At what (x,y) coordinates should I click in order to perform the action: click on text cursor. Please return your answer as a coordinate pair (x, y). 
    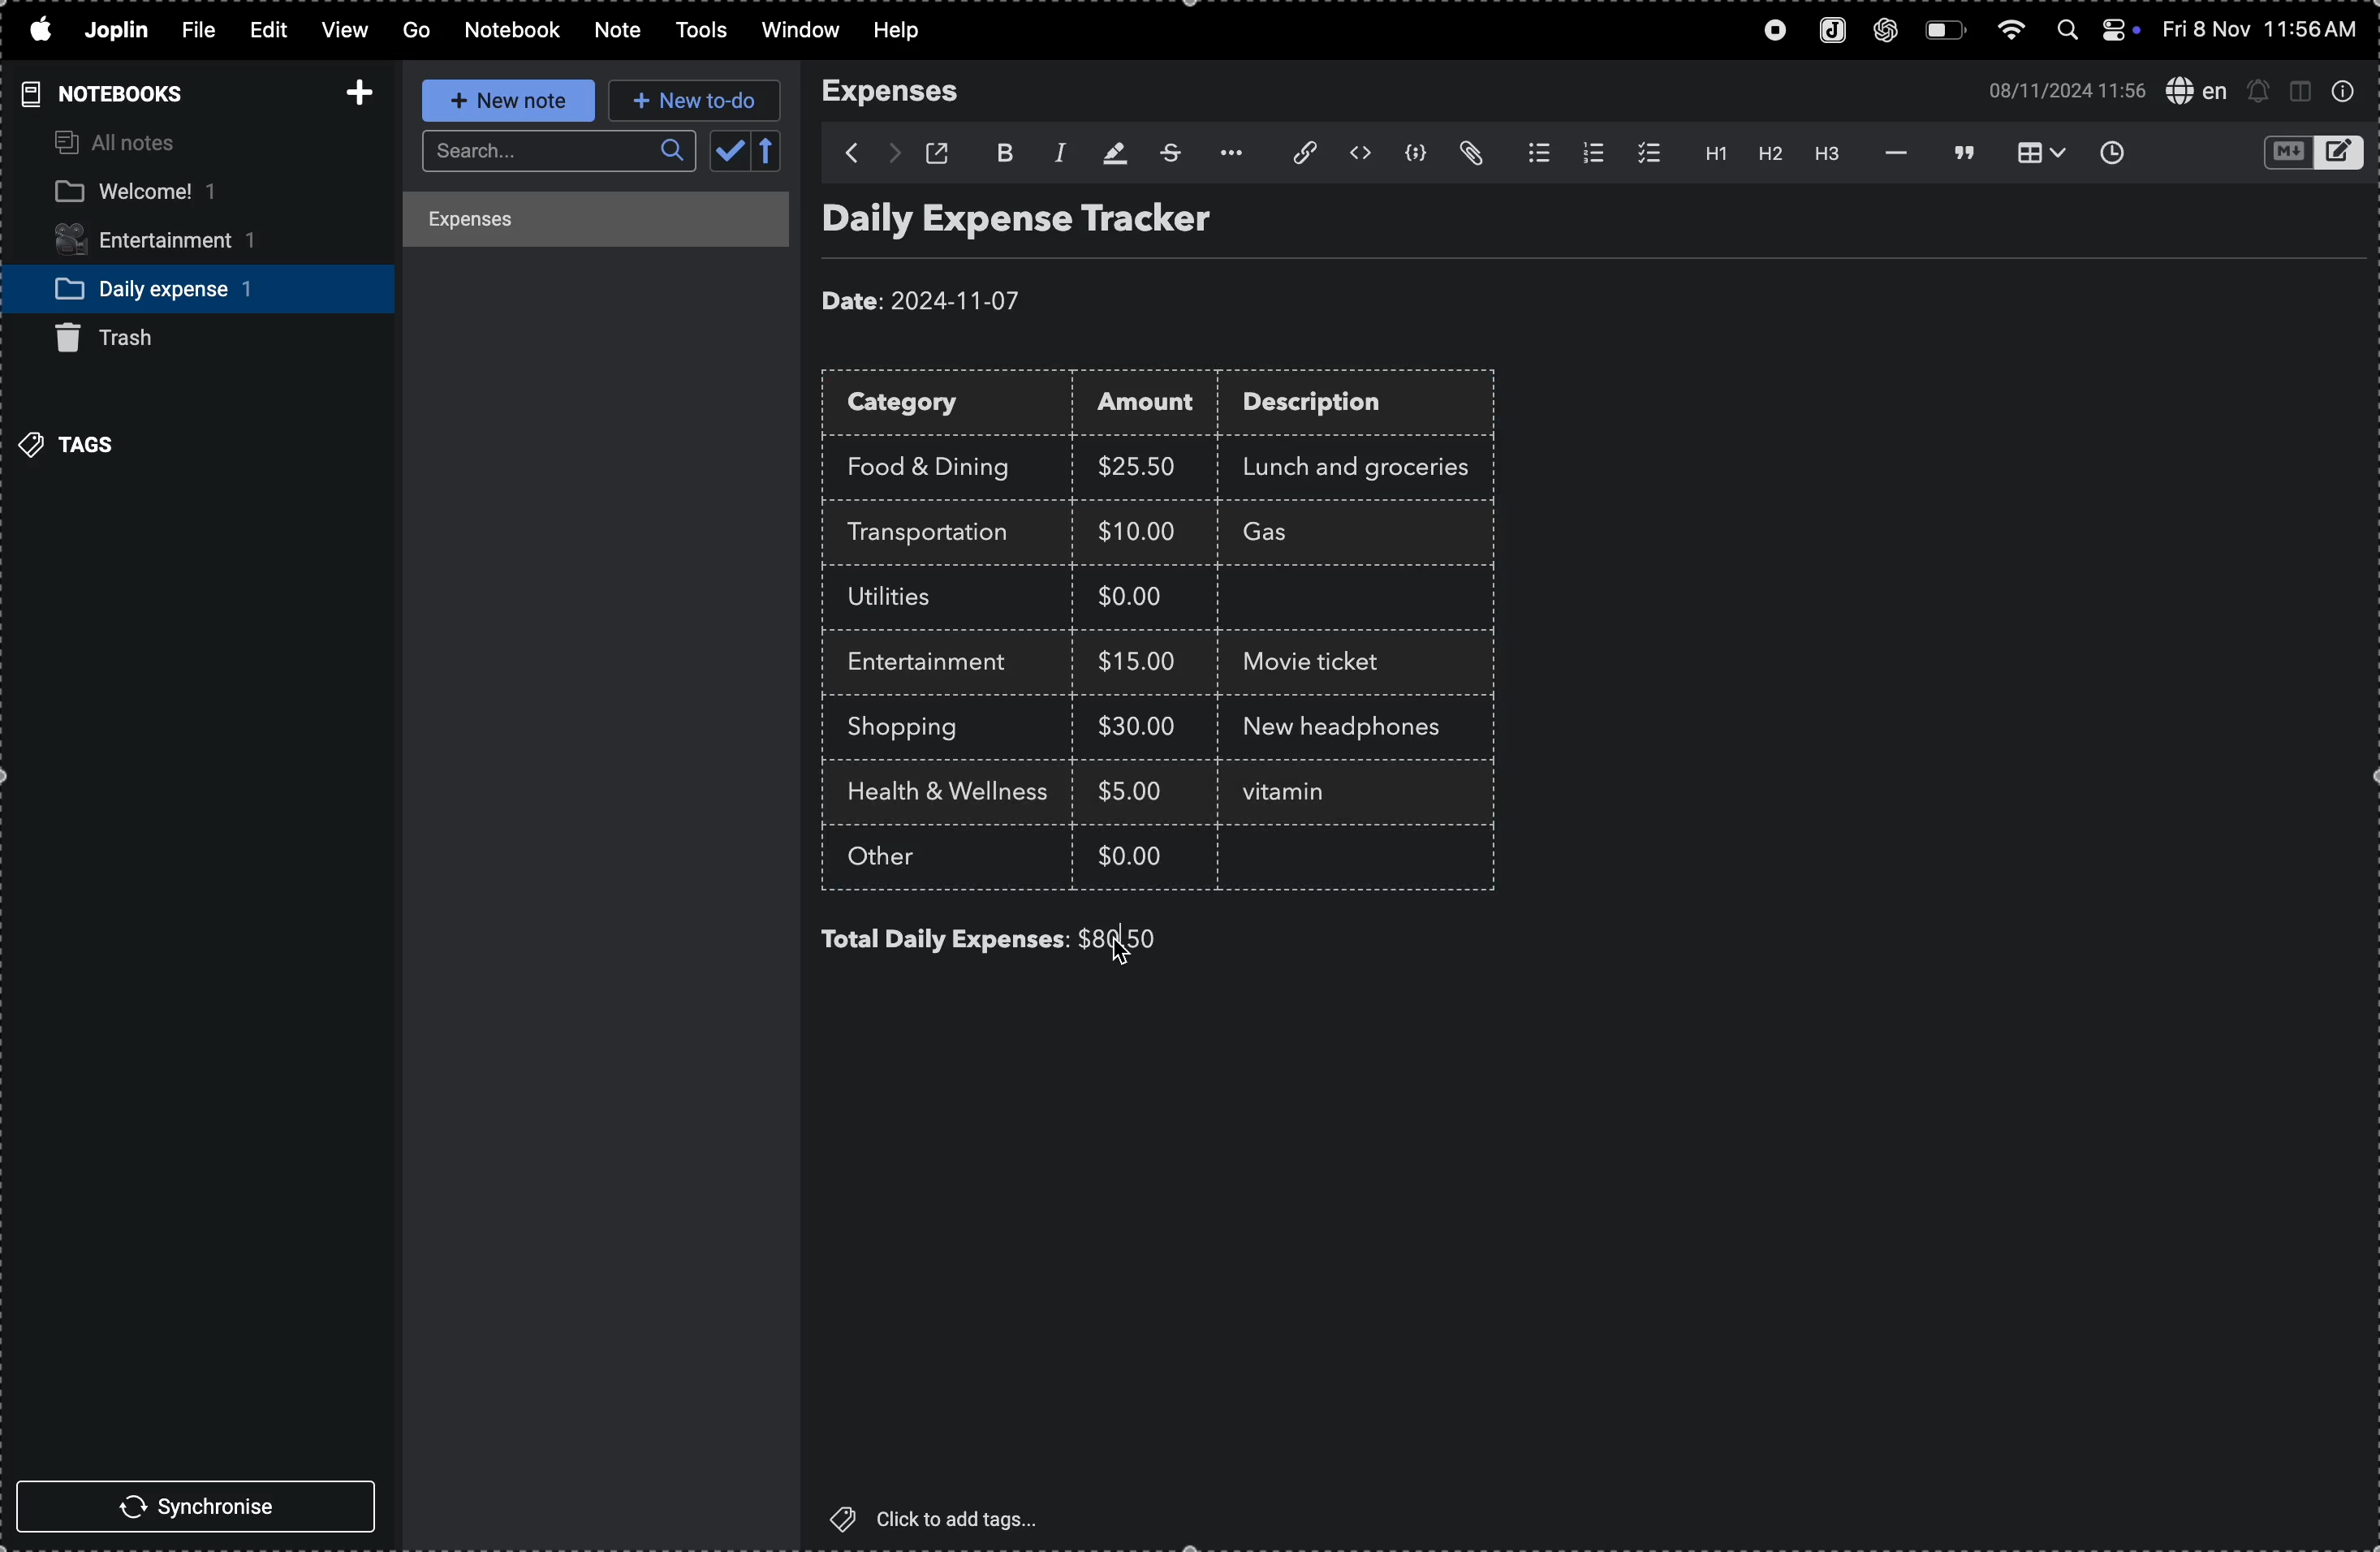
    Looking at the image, I should click on (1281, 794).